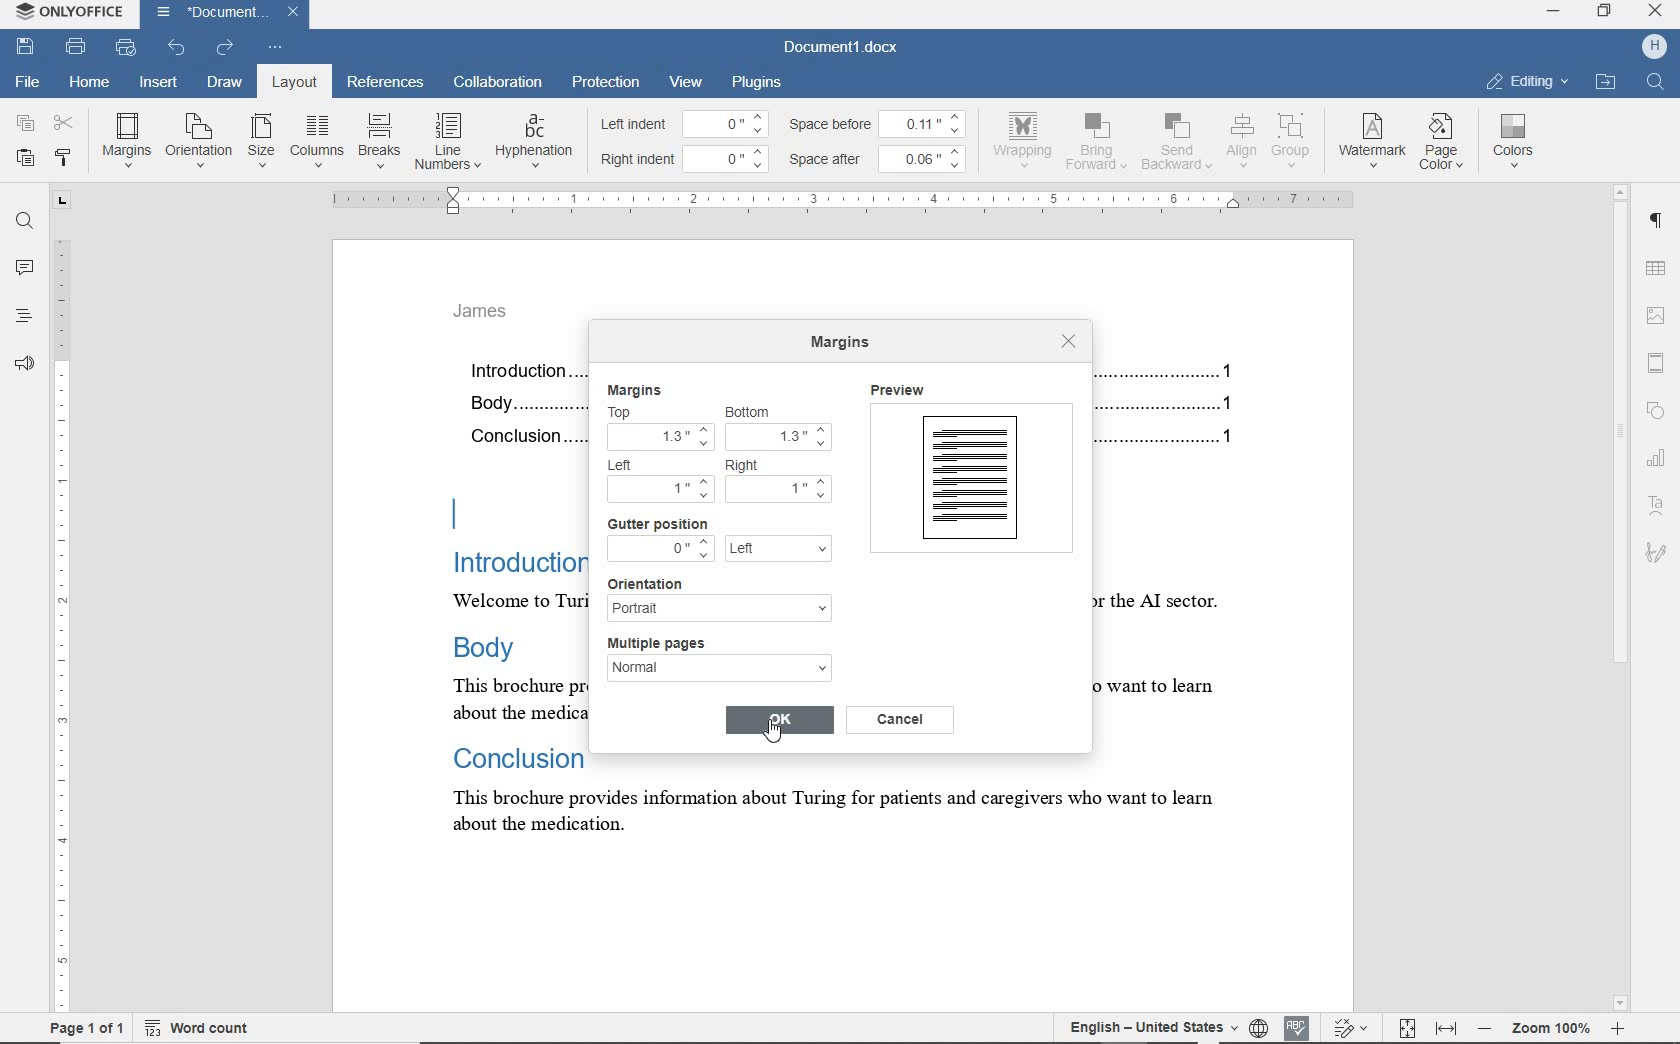 This screenshot has height=1044, width=1680. Describe the element at coordinates (632, 126) in the screenshot. I see `left indent` at that location.